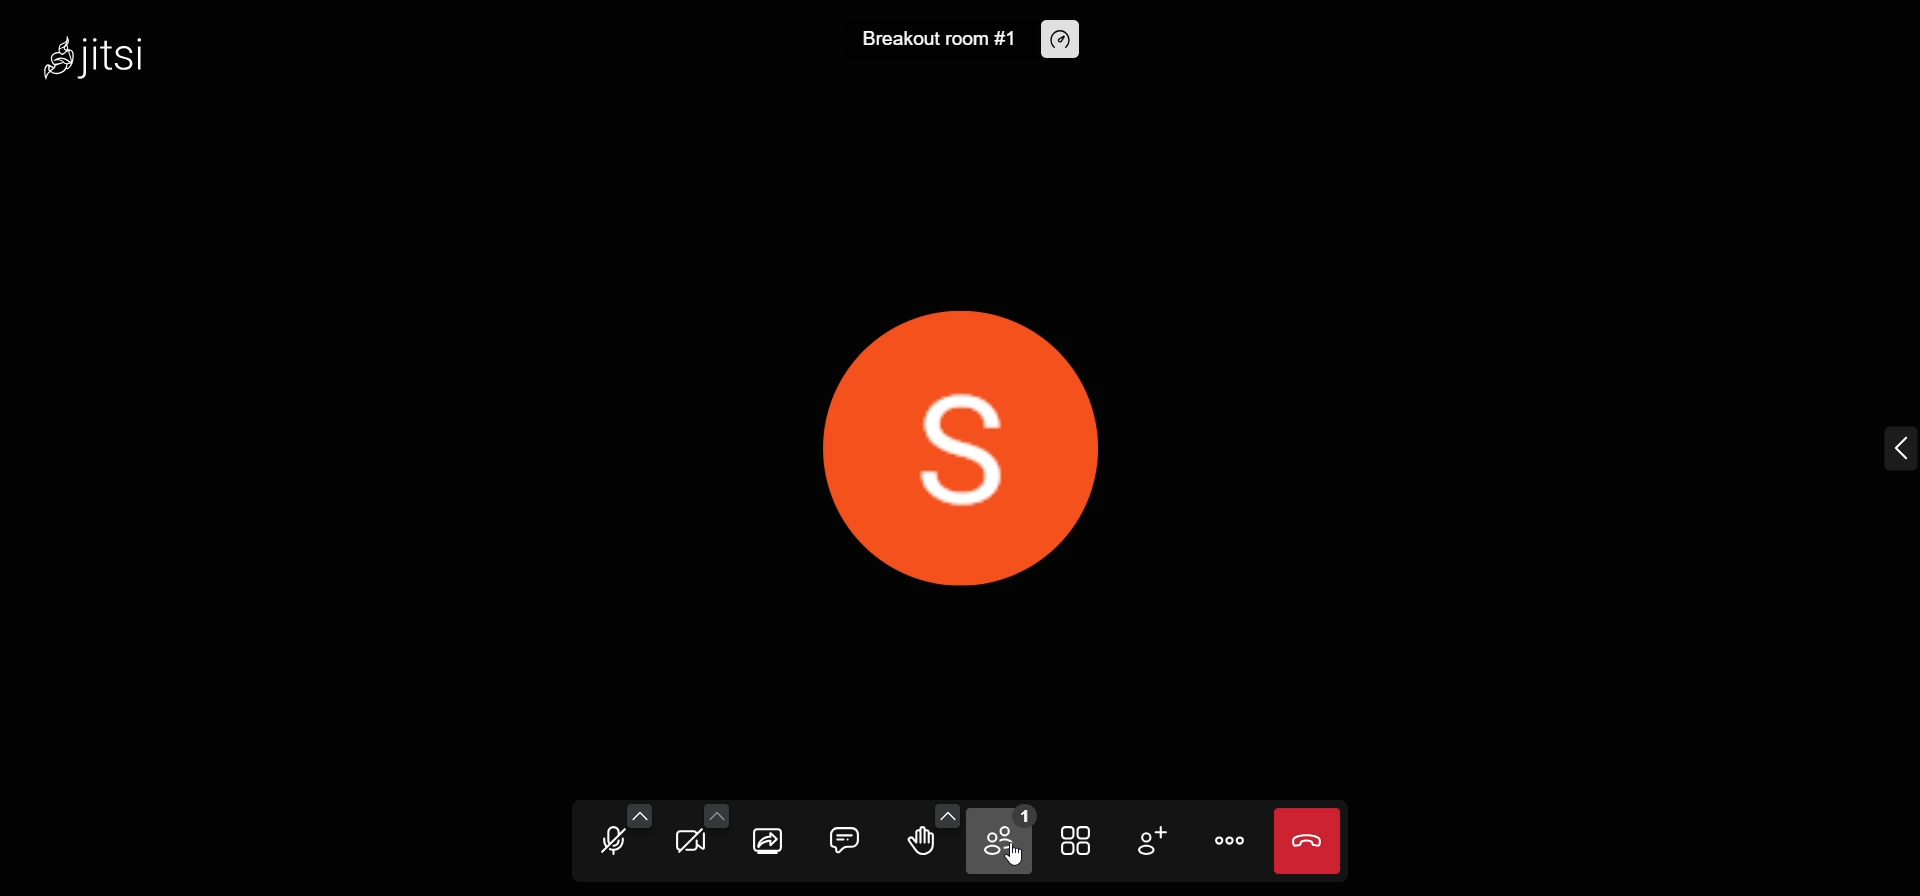 Image resolution: width=1920 pixels, height=896 pixels. I want to click on invite people, so click(1152, 840).